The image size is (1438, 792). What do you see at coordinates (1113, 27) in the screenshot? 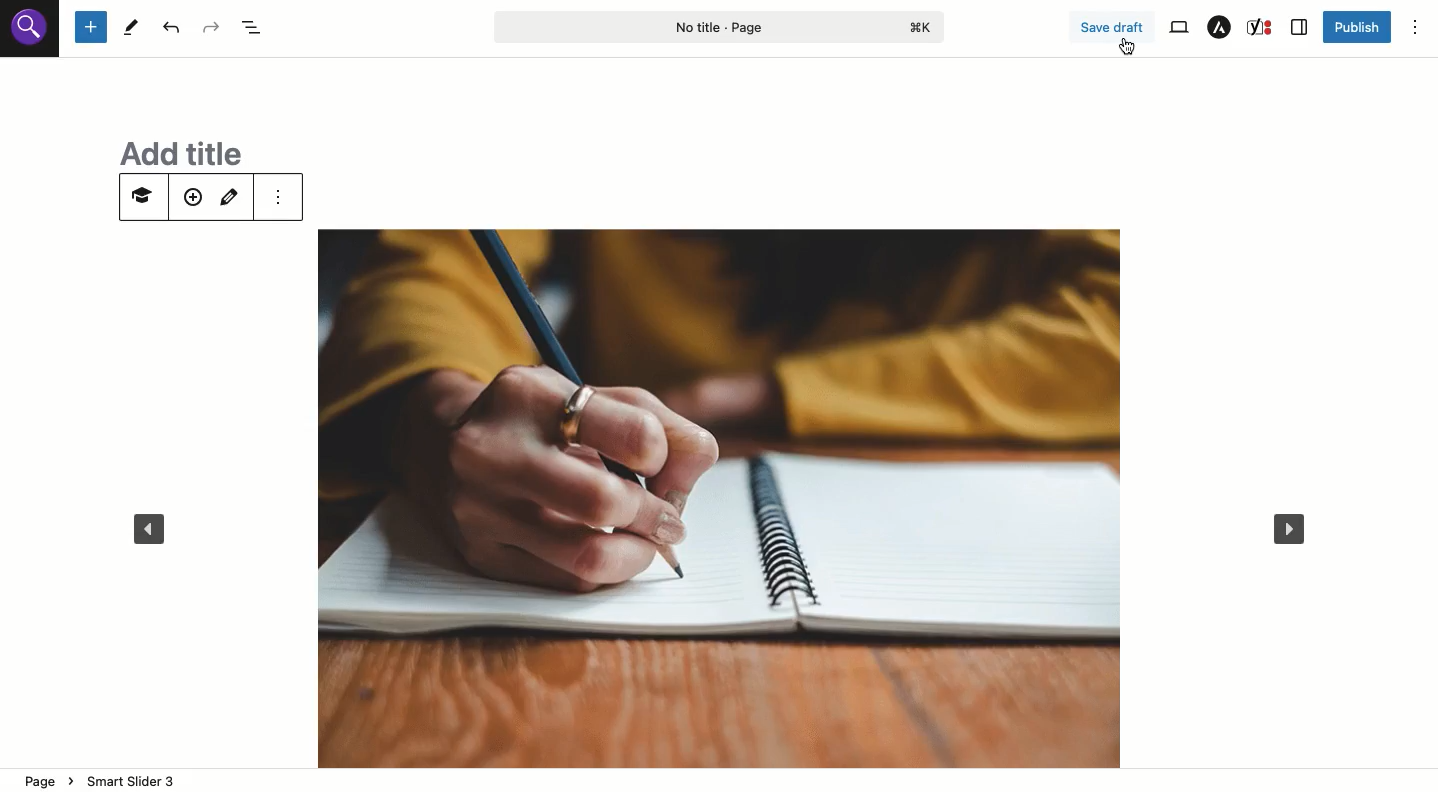
I see `Save draft` at bounding box center [1113, 27].